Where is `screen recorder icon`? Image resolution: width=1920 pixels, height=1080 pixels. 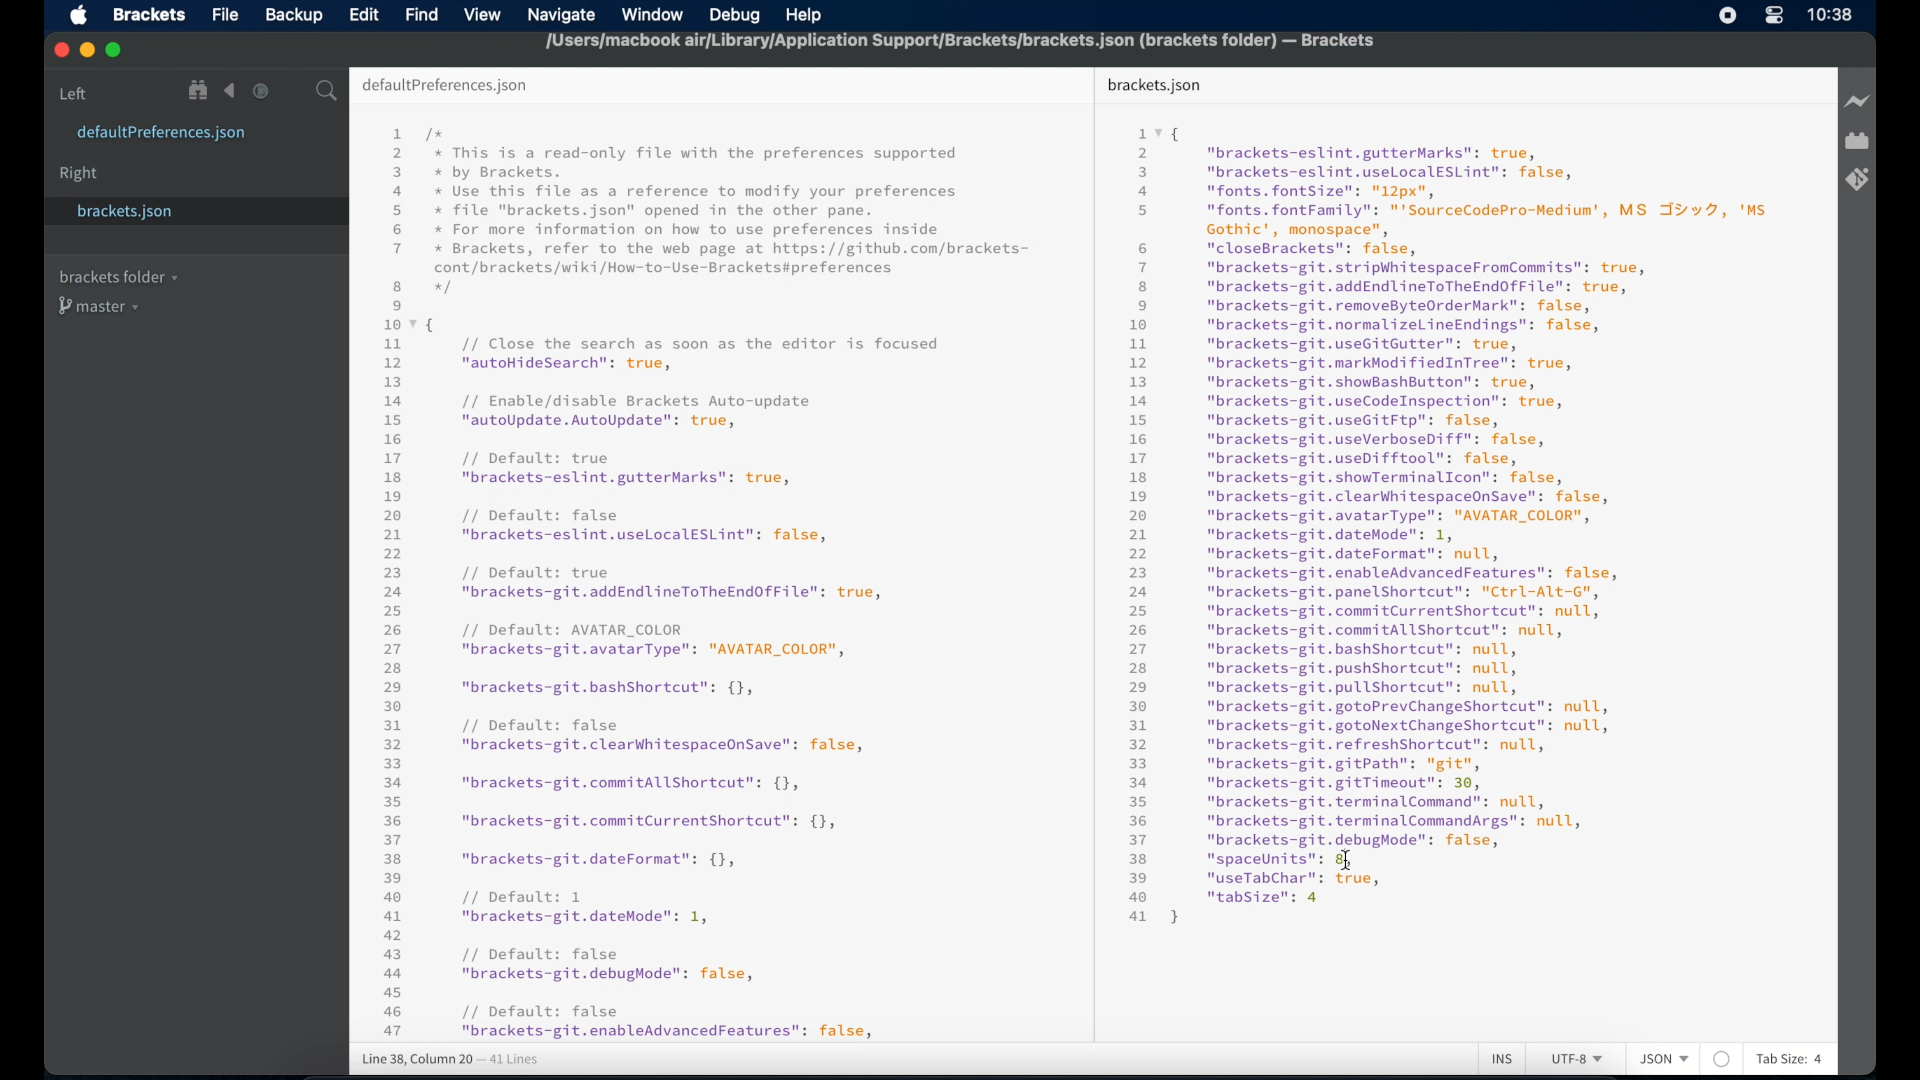 screen recorder icon is located at coordinates (1728, 15).